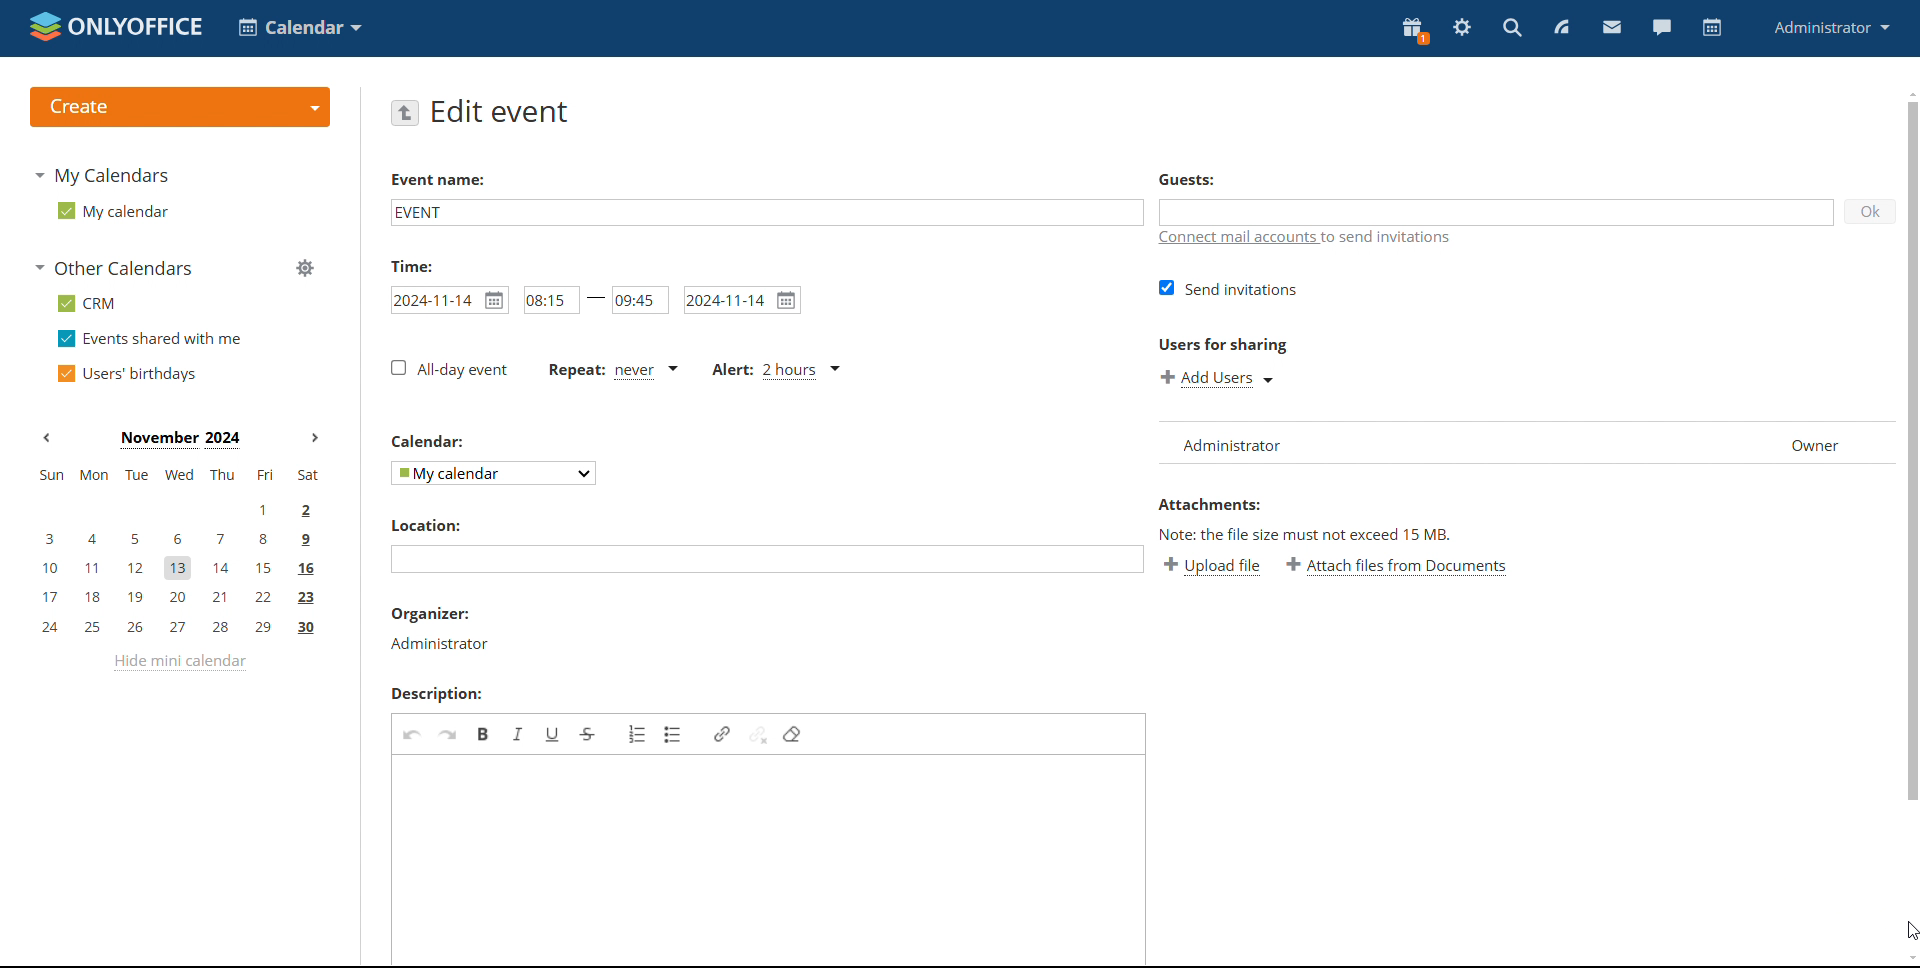  Describe the element at coordinates (179, 109) in the screenshot. I see `create` at that location.